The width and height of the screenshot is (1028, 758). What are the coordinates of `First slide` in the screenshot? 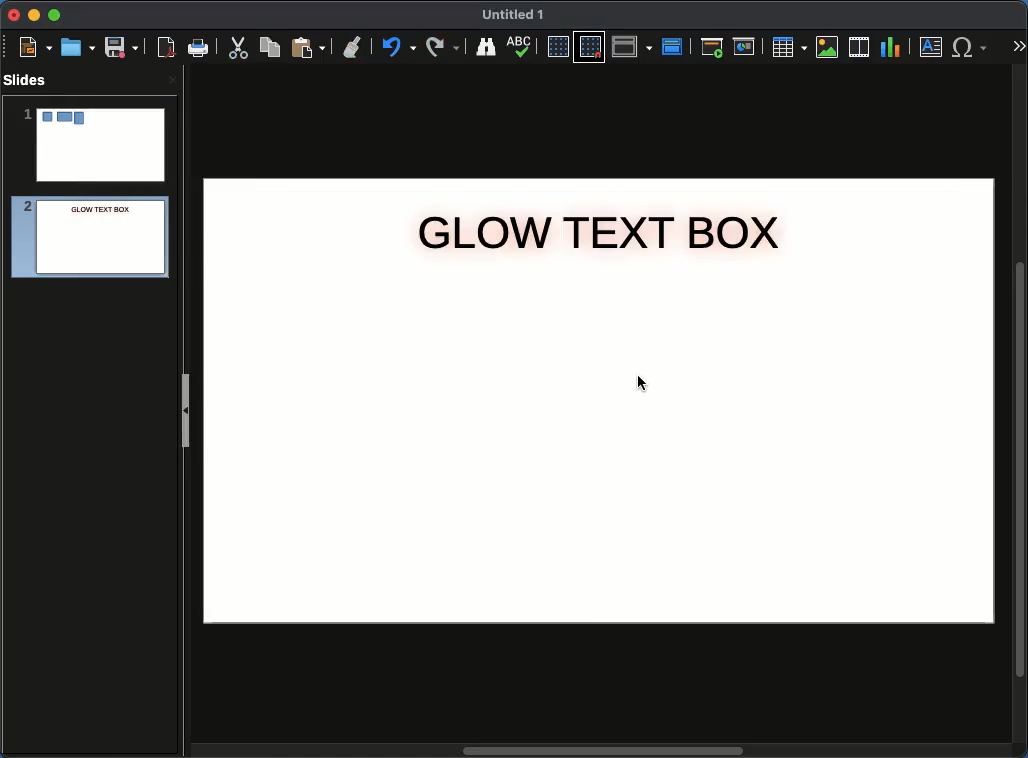 It's located at (712, 47).